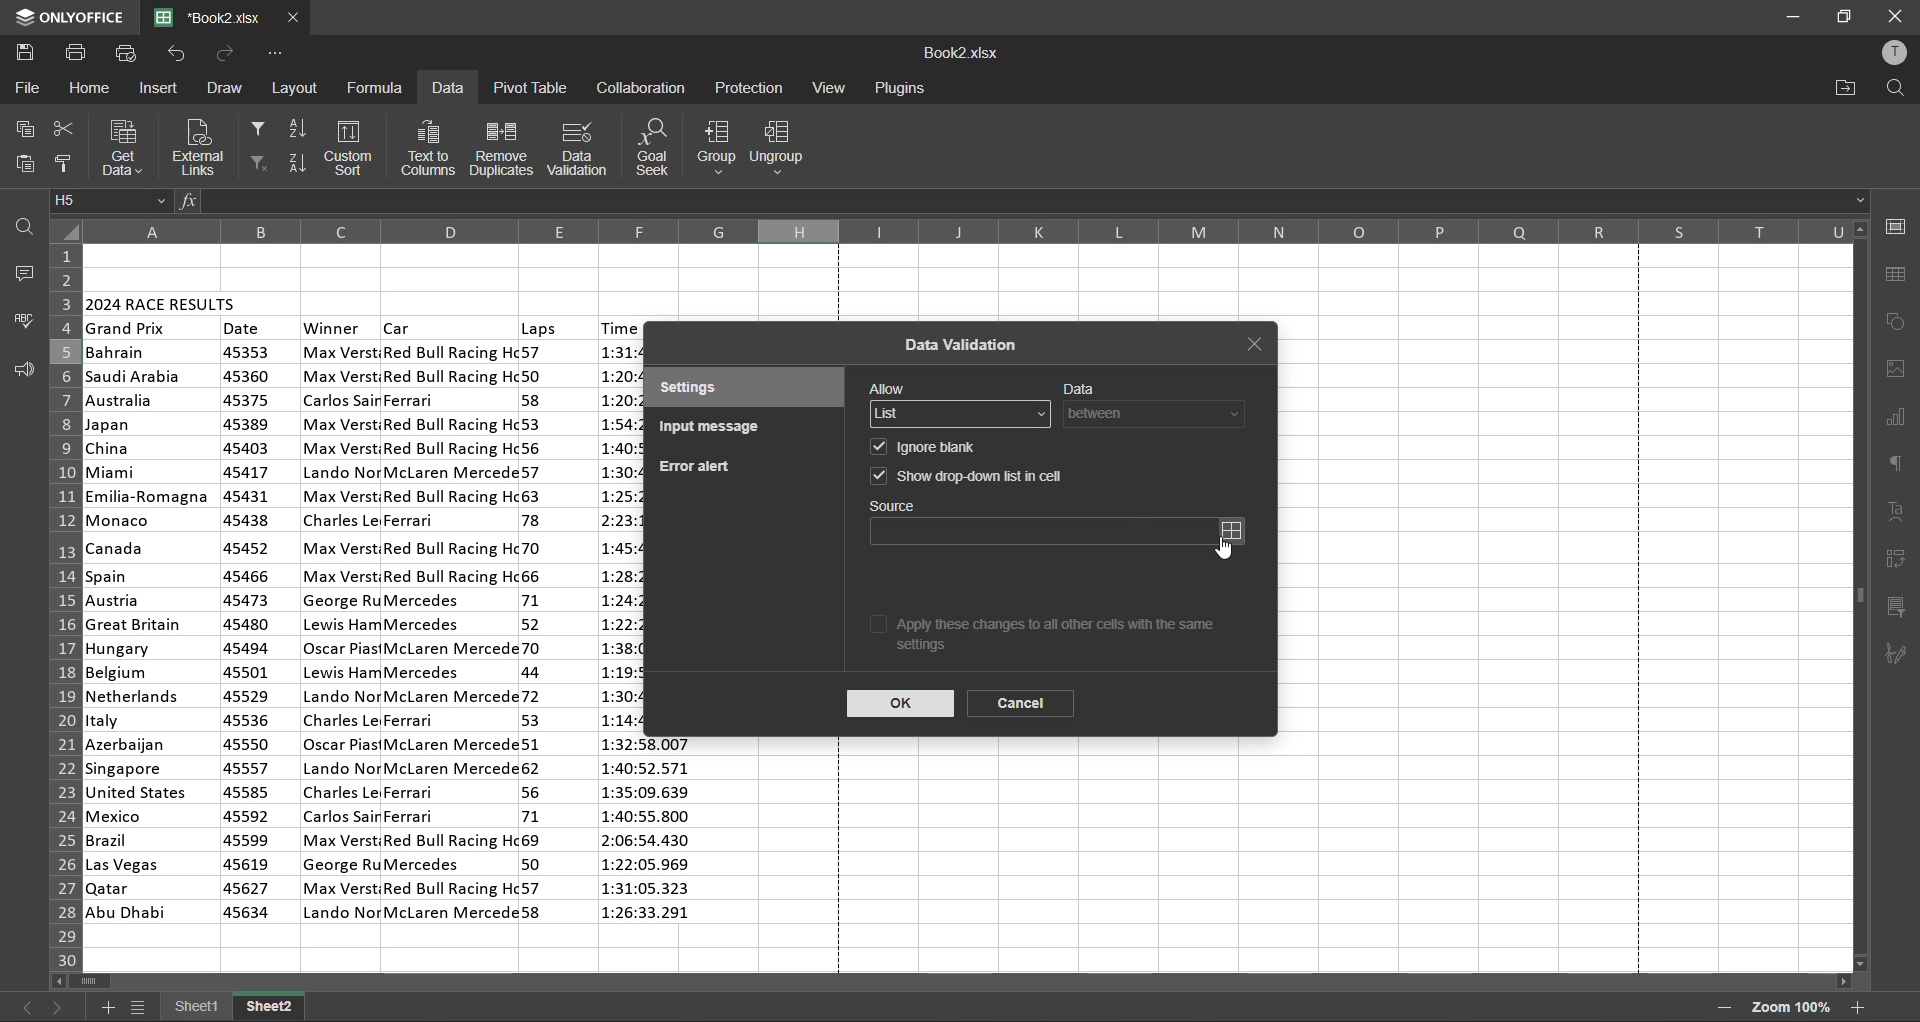 This screenshot has height=1022, width=1920. What do you see at coordinates (1080, 385) in the screenshot?
I see `data` at bounding box center [1080, 385].